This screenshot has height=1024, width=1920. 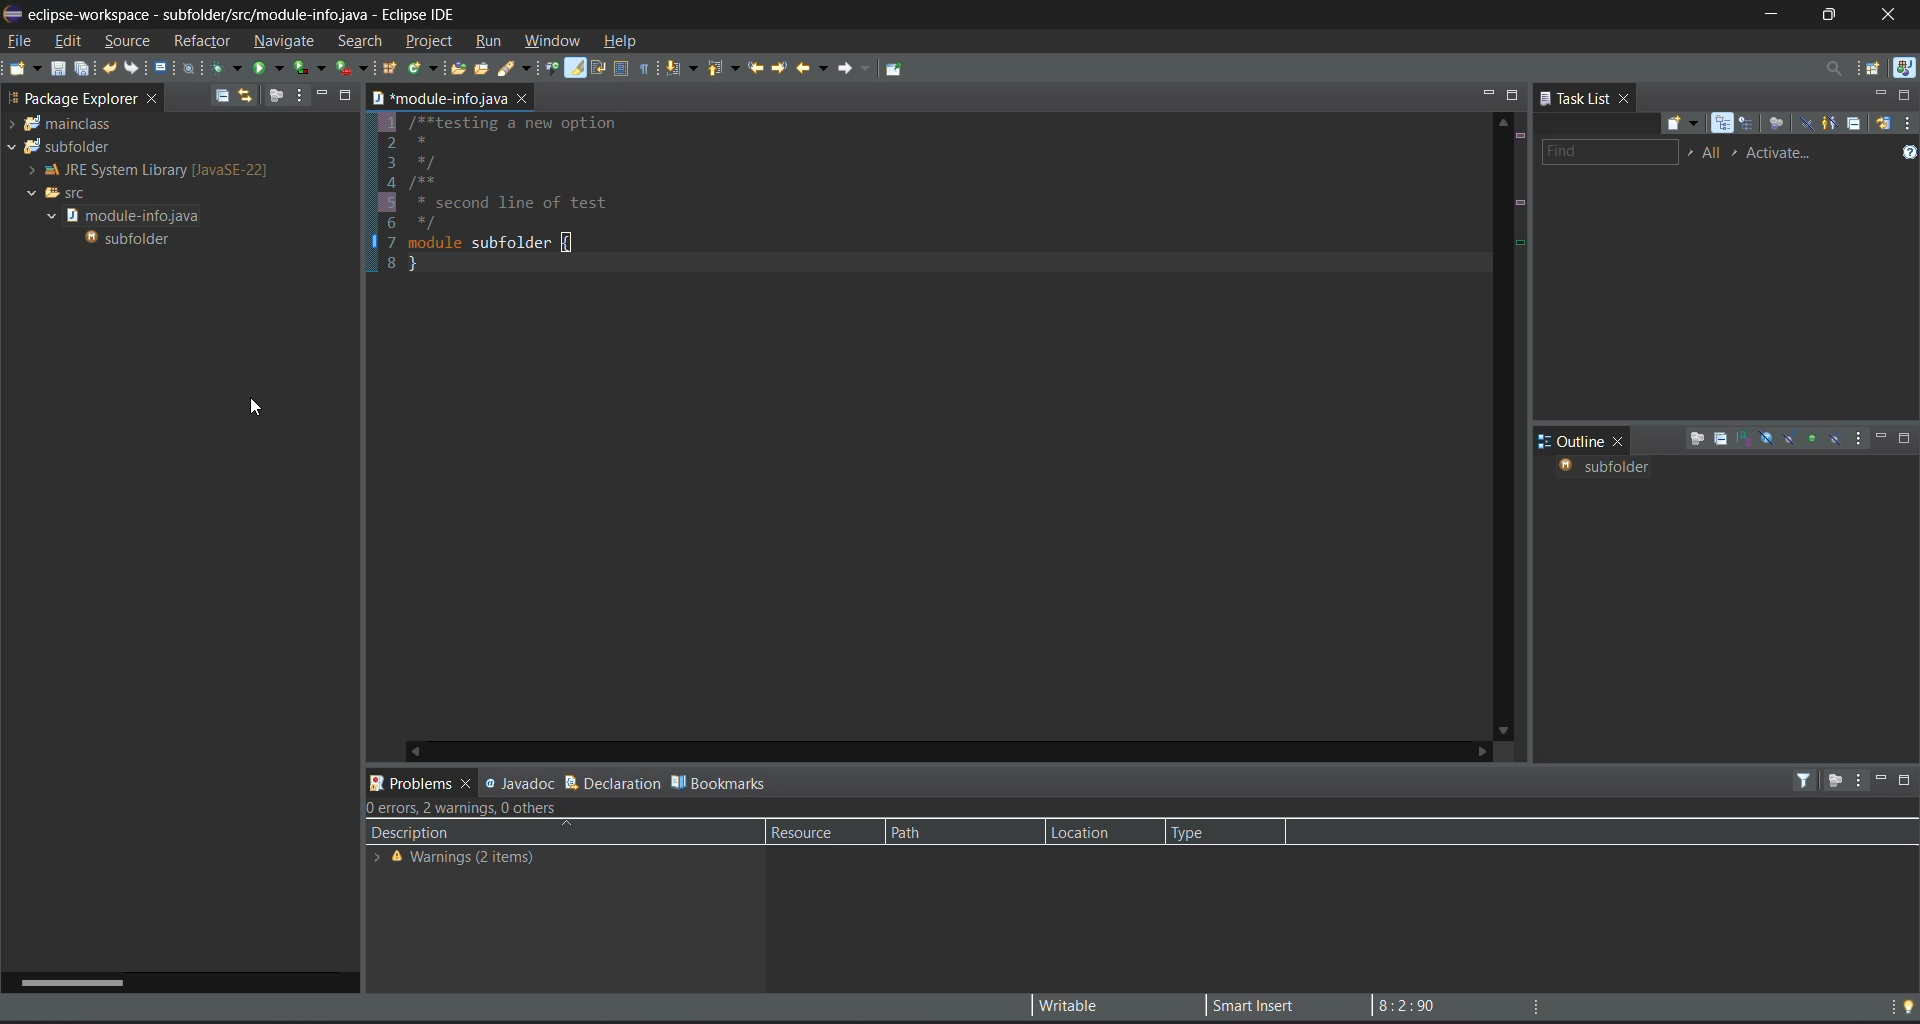 I want to click on next annotation, so click(x=684, y=70).